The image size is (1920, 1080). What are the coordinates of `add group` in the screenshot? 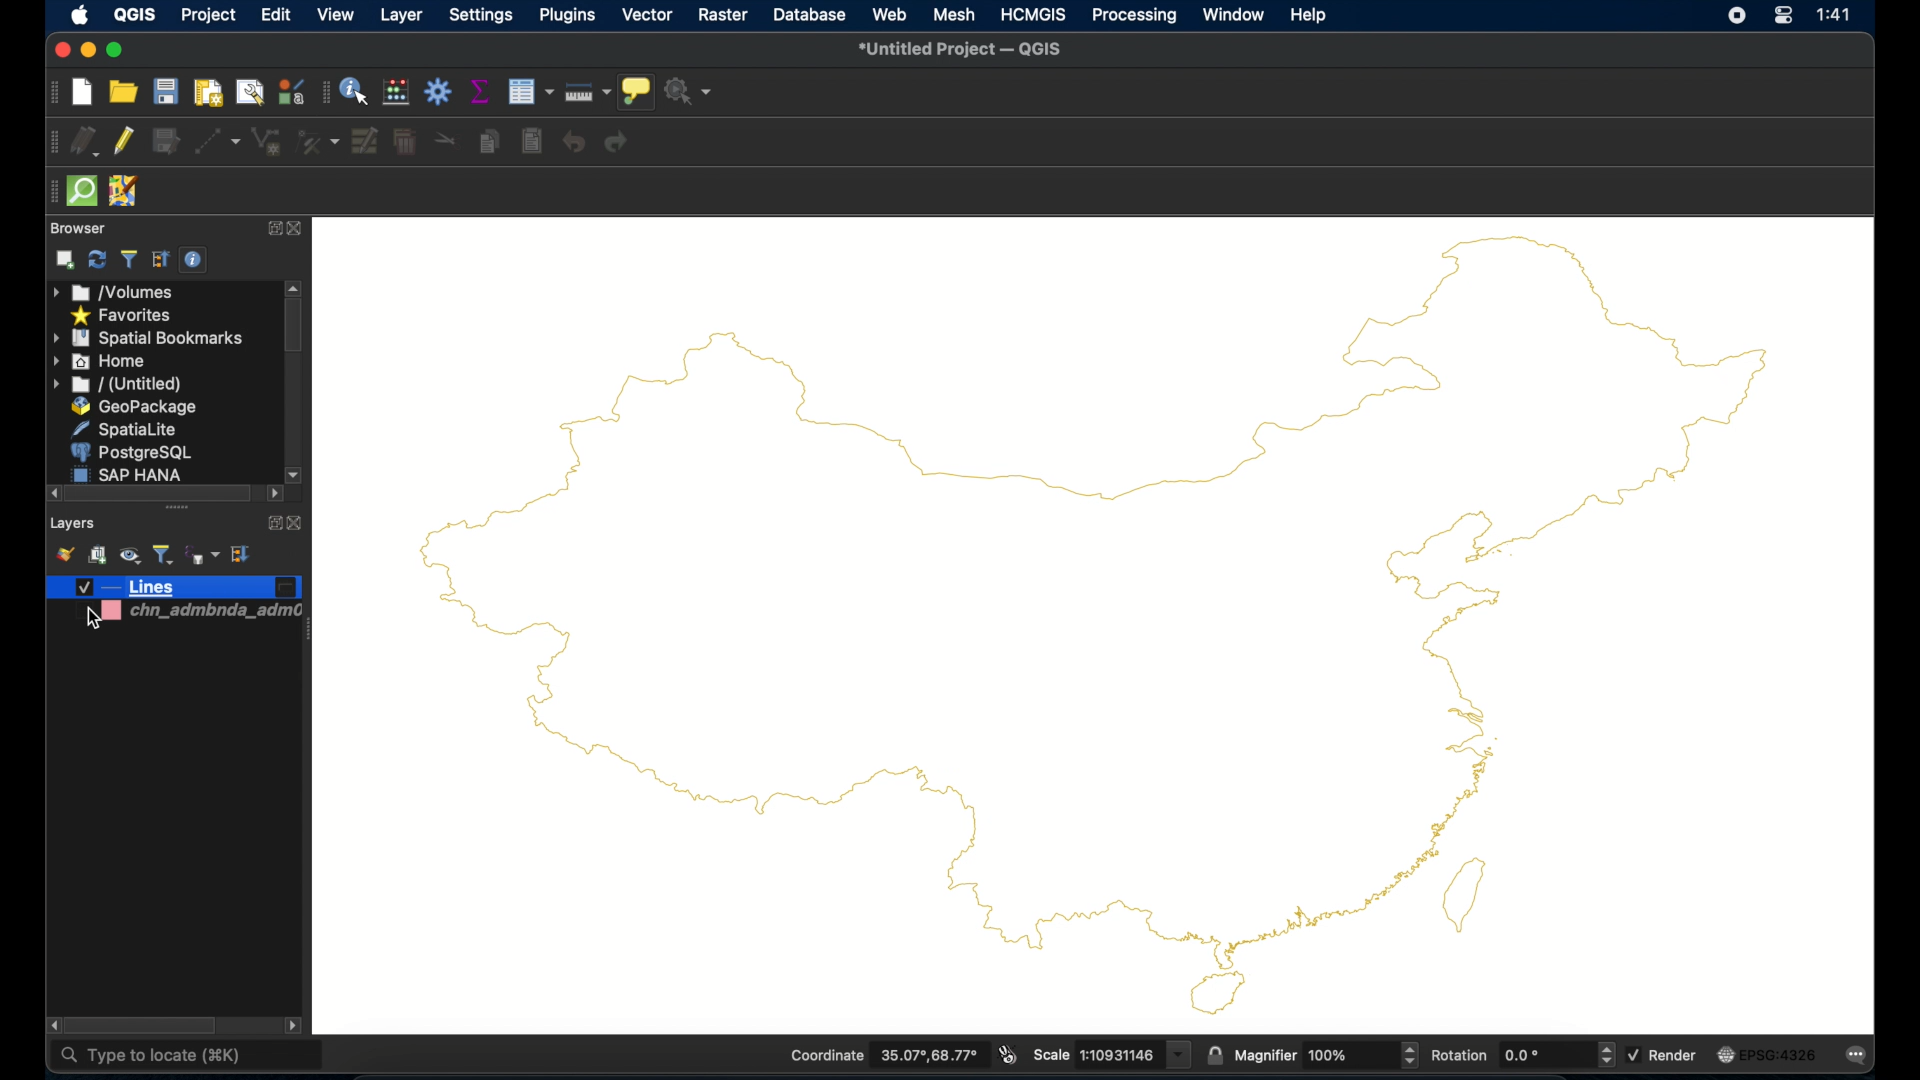 It's located at (97, 554).